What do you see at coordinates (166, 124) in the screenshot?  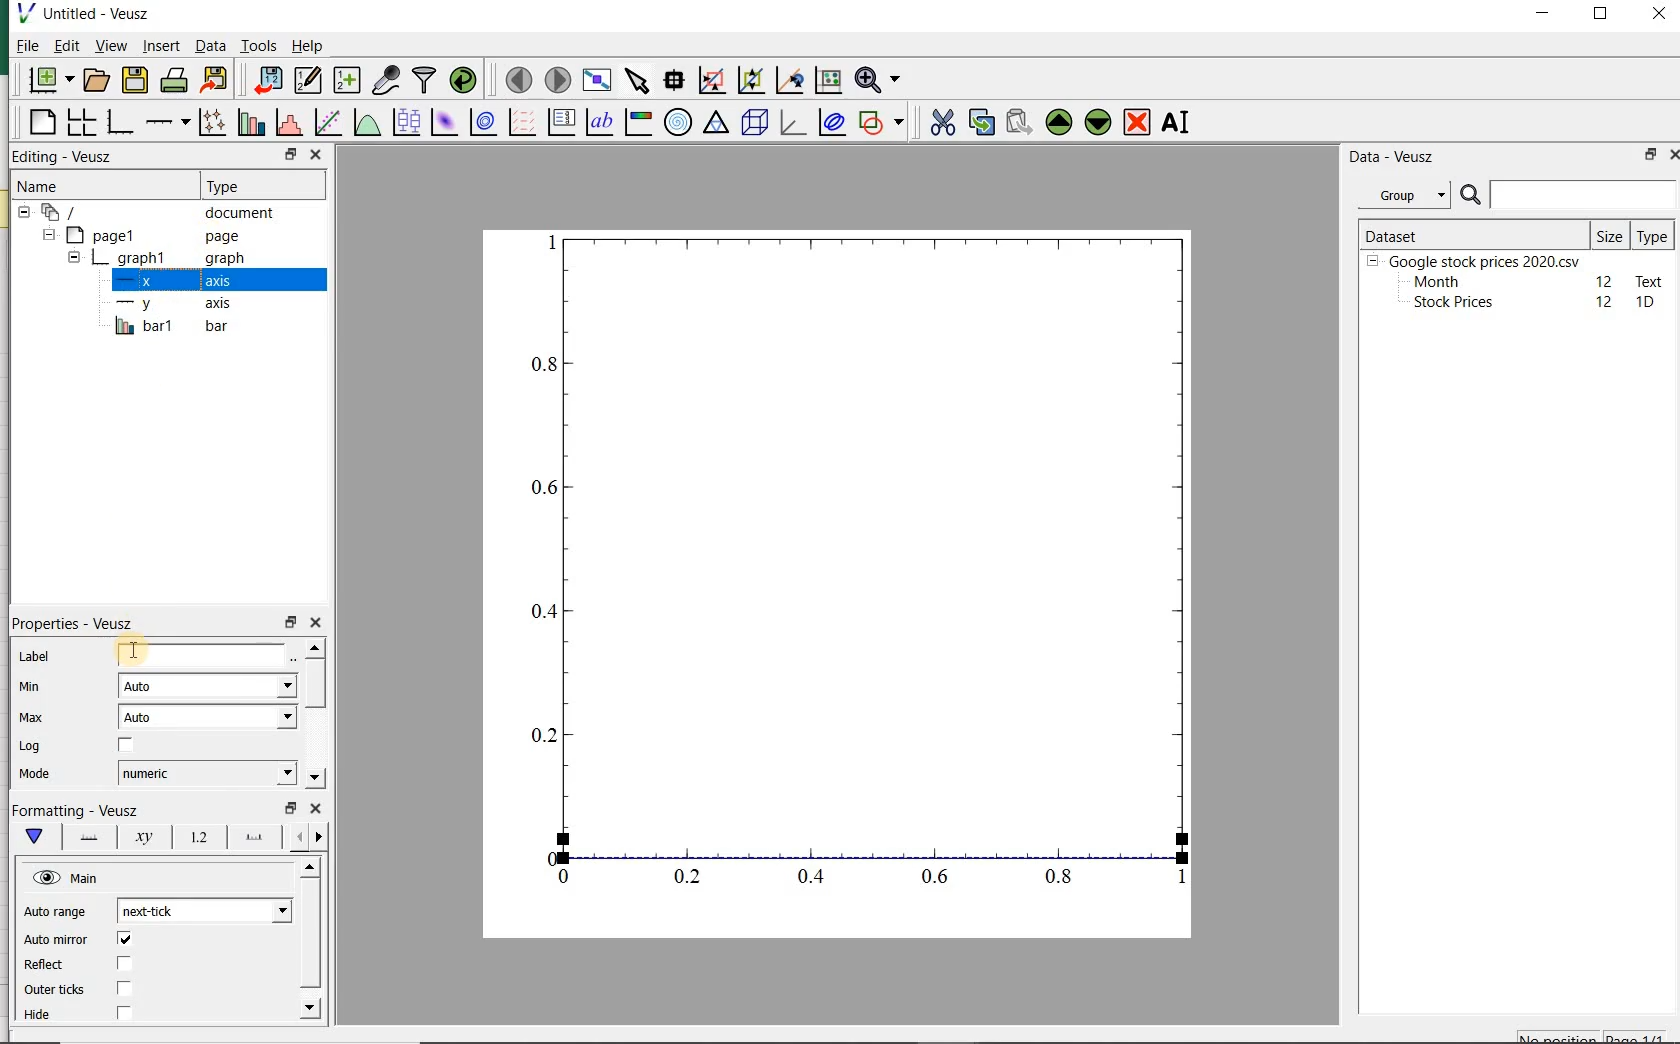 I see `add an axis to the plot` at bounding box center [166, 124].